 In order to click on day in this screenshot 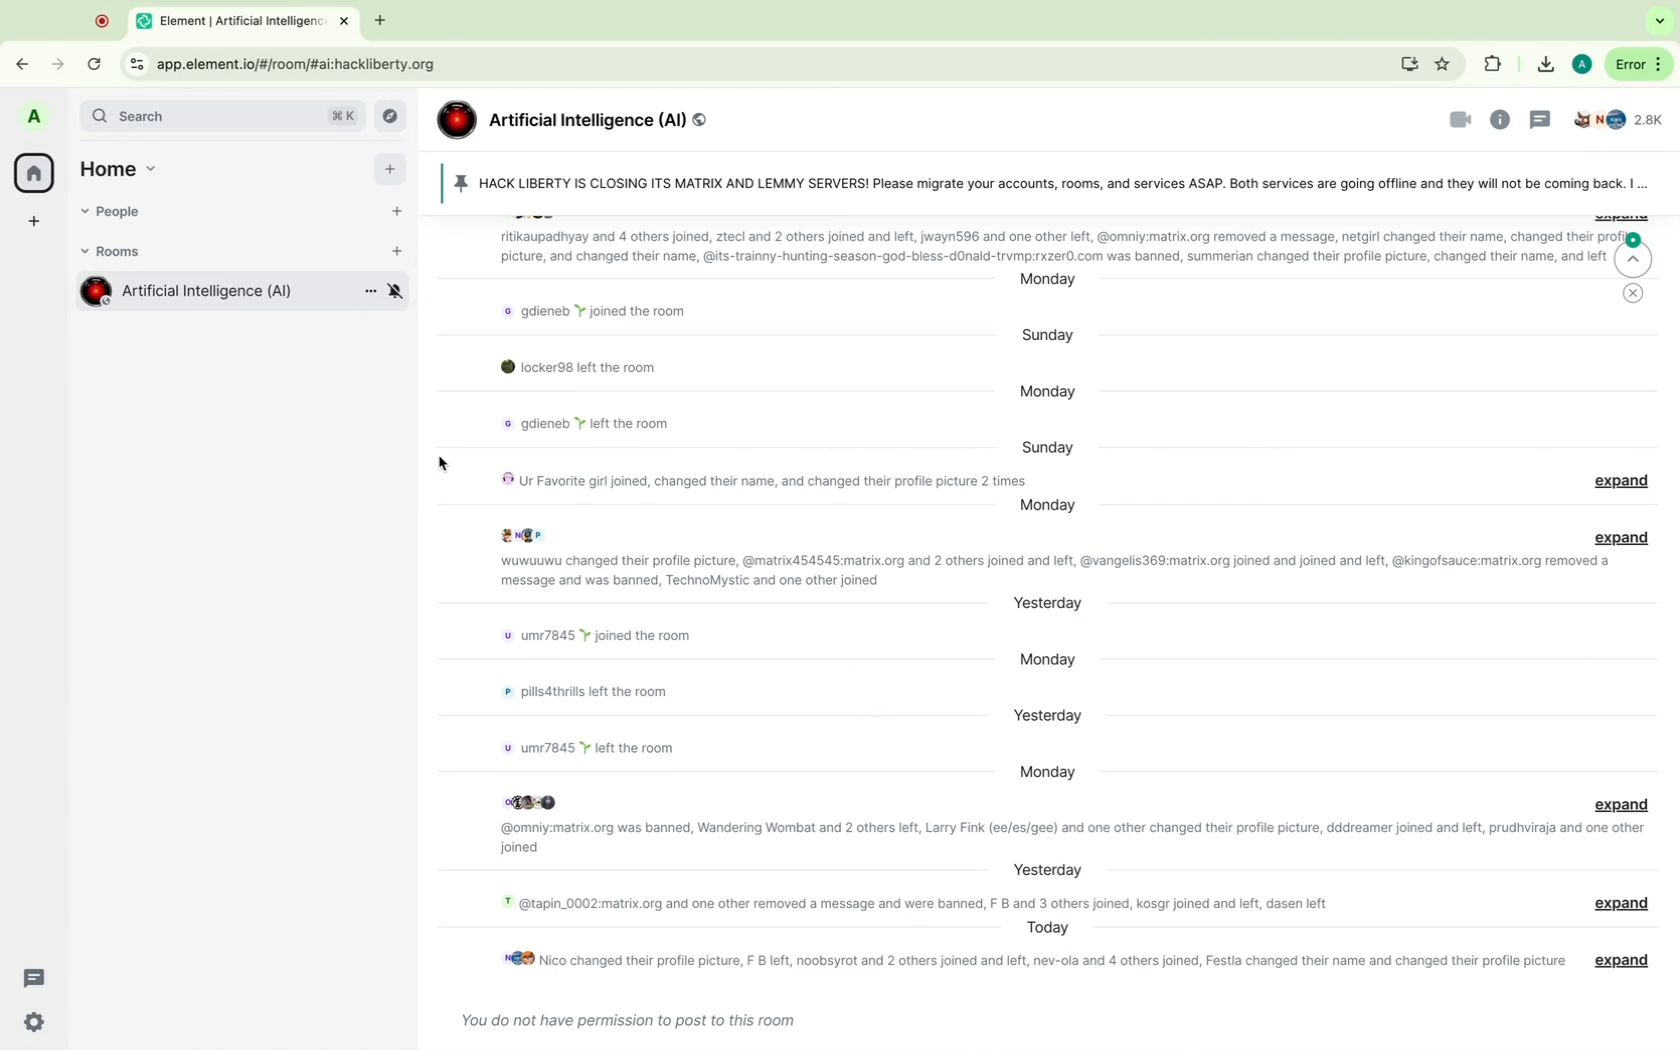, I will do `click(1046, 771)`.